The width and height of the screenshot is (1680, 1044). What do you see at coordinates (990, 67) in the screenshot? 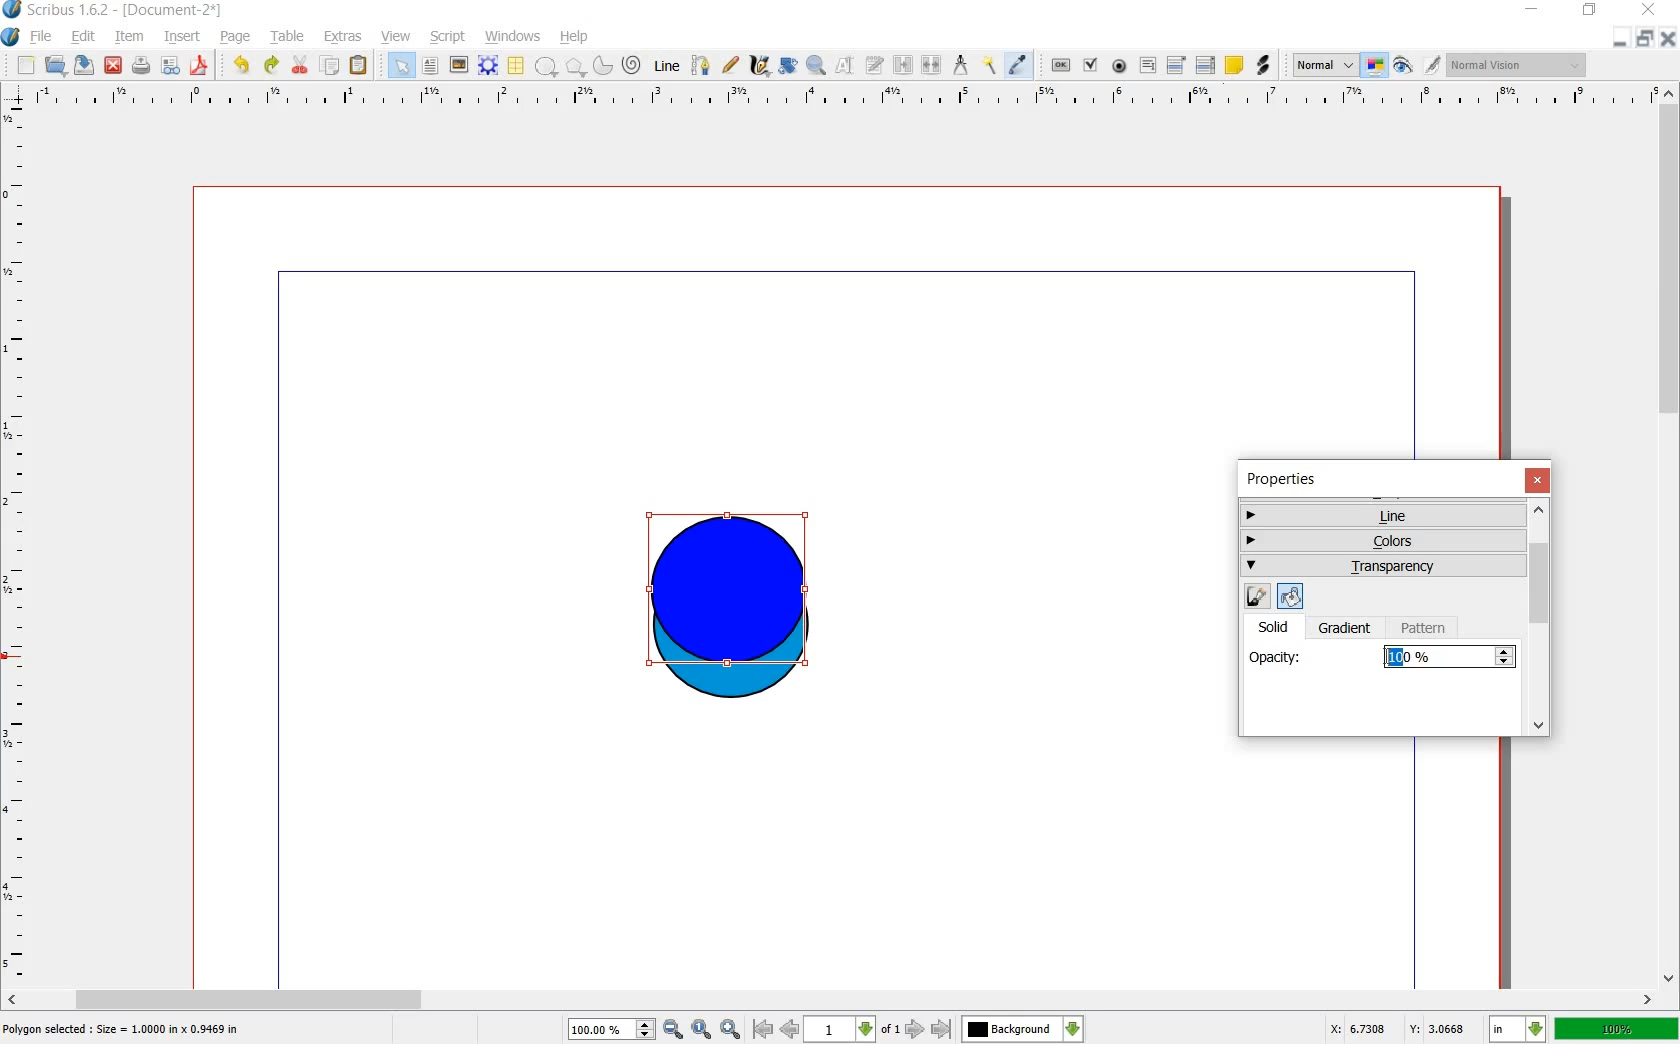
I see `copy item properties` at bounding box center [990, 67].